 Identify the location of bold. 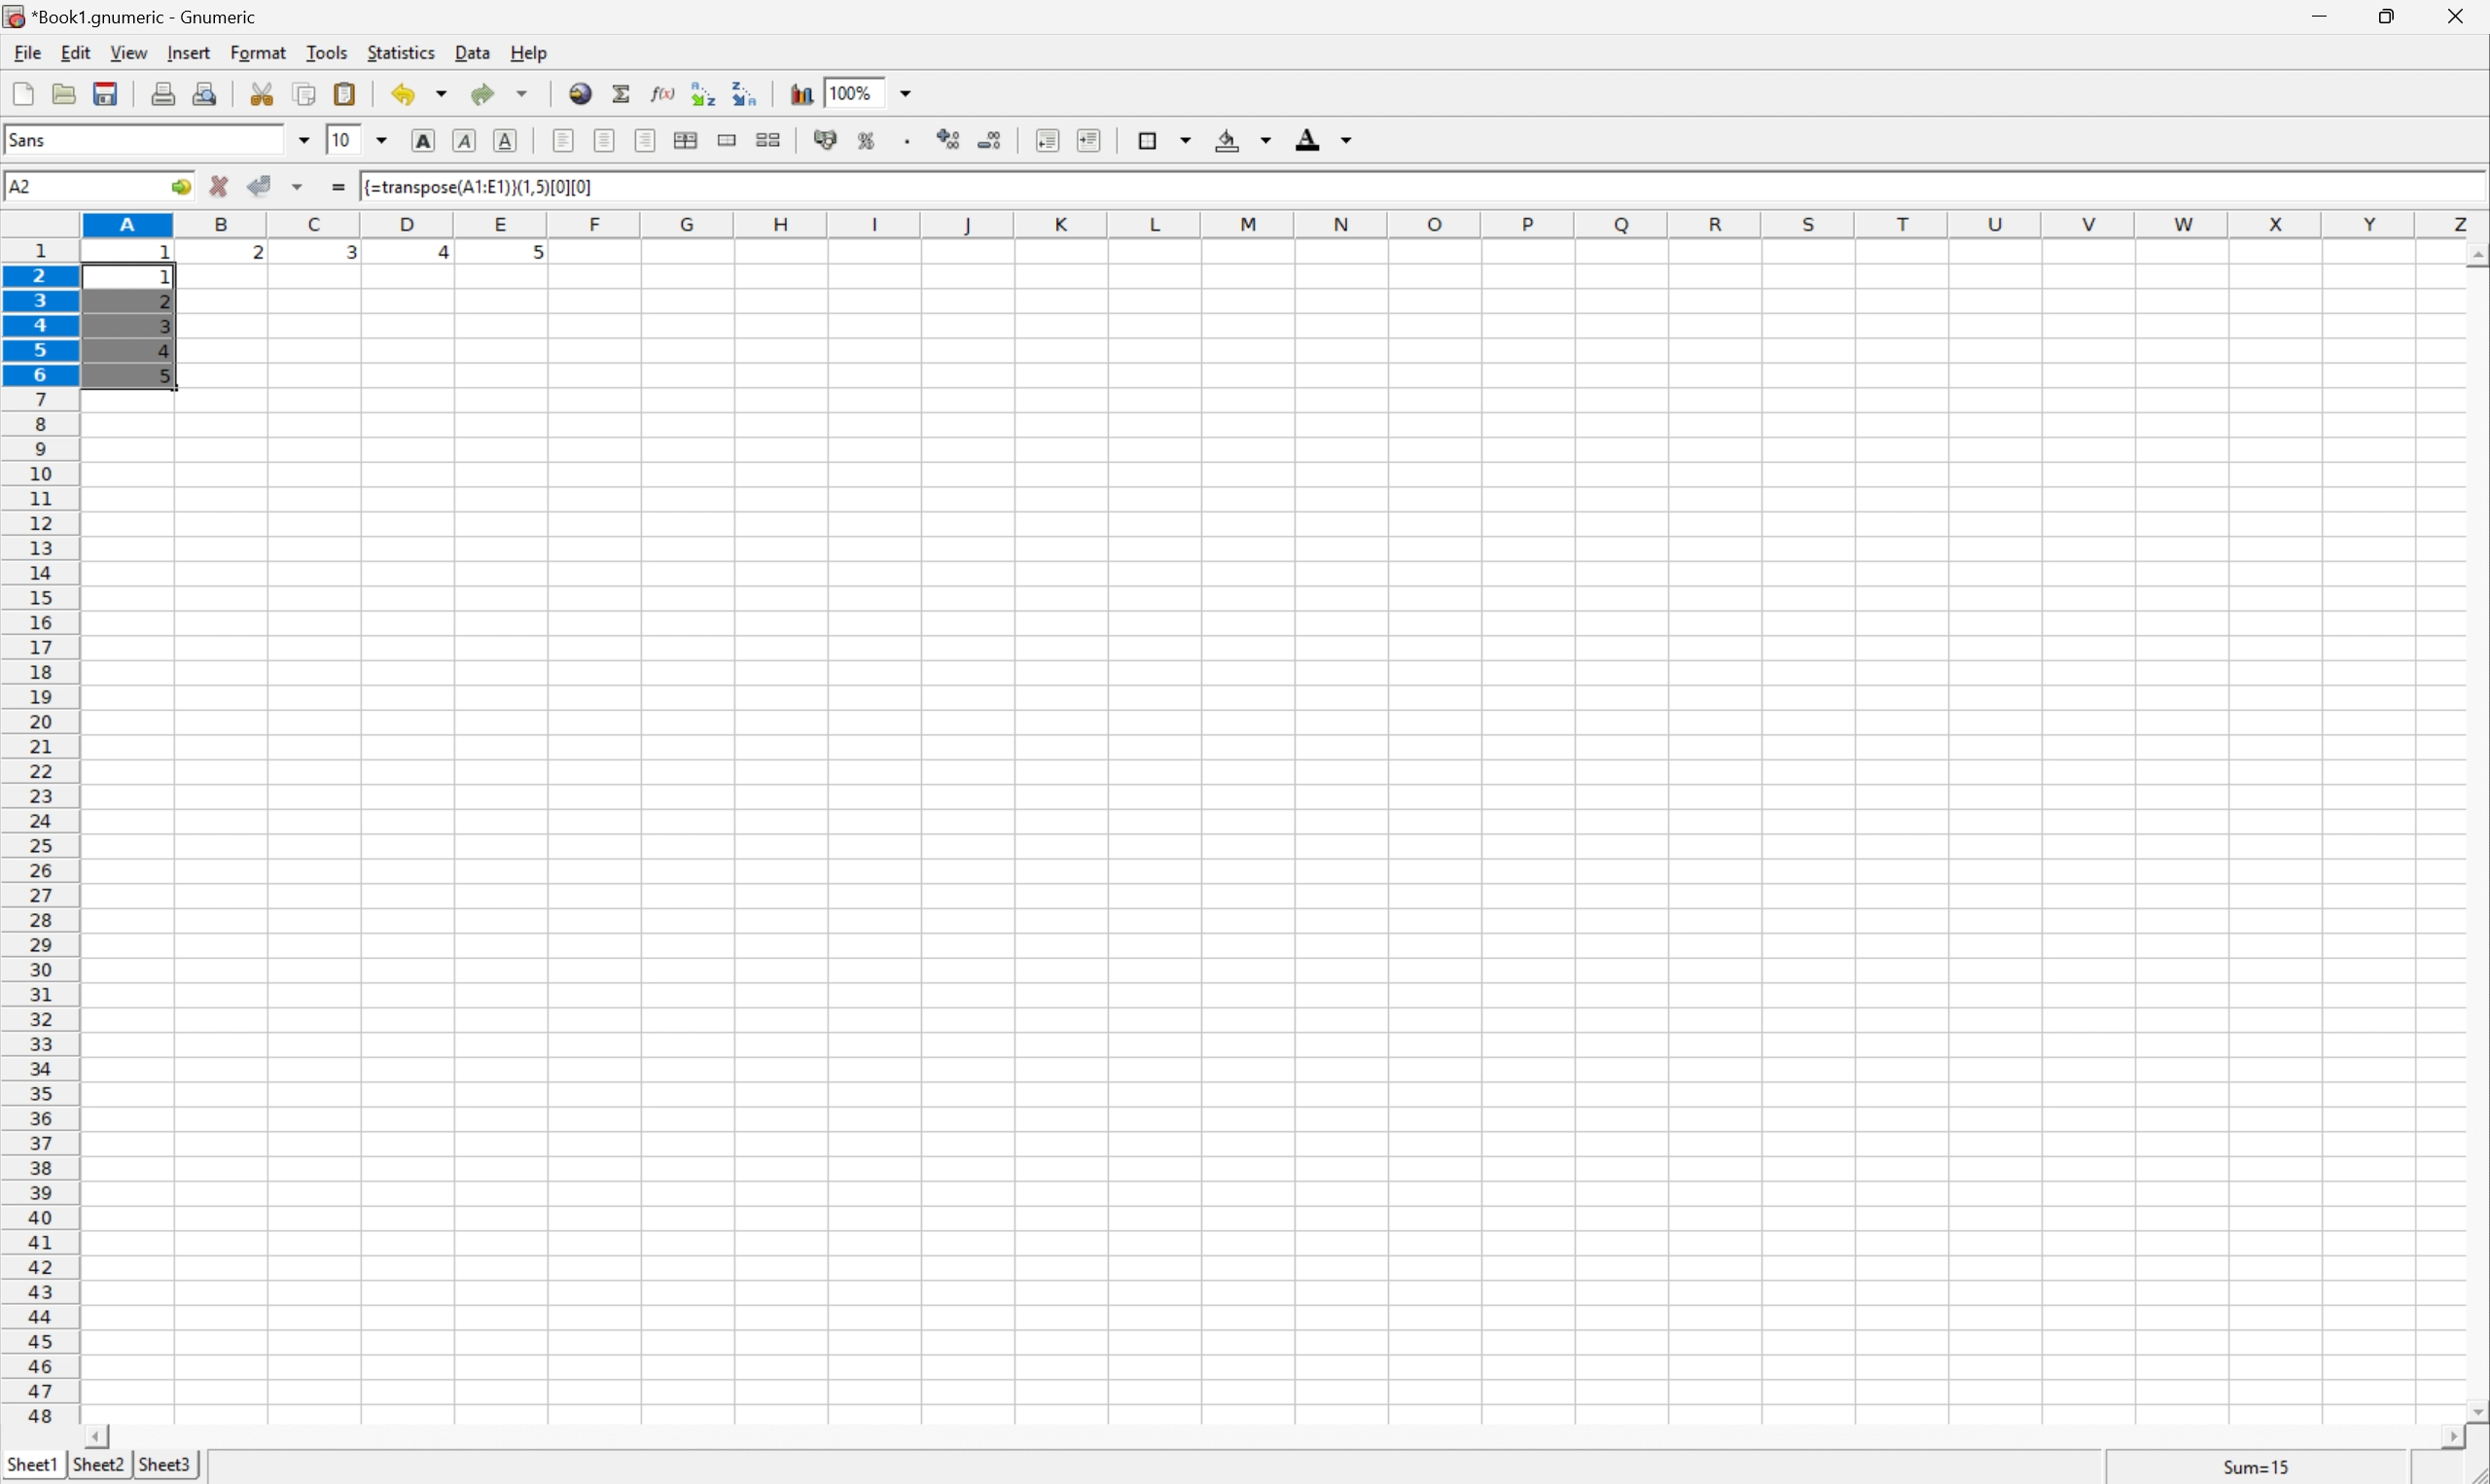
(428, 139).